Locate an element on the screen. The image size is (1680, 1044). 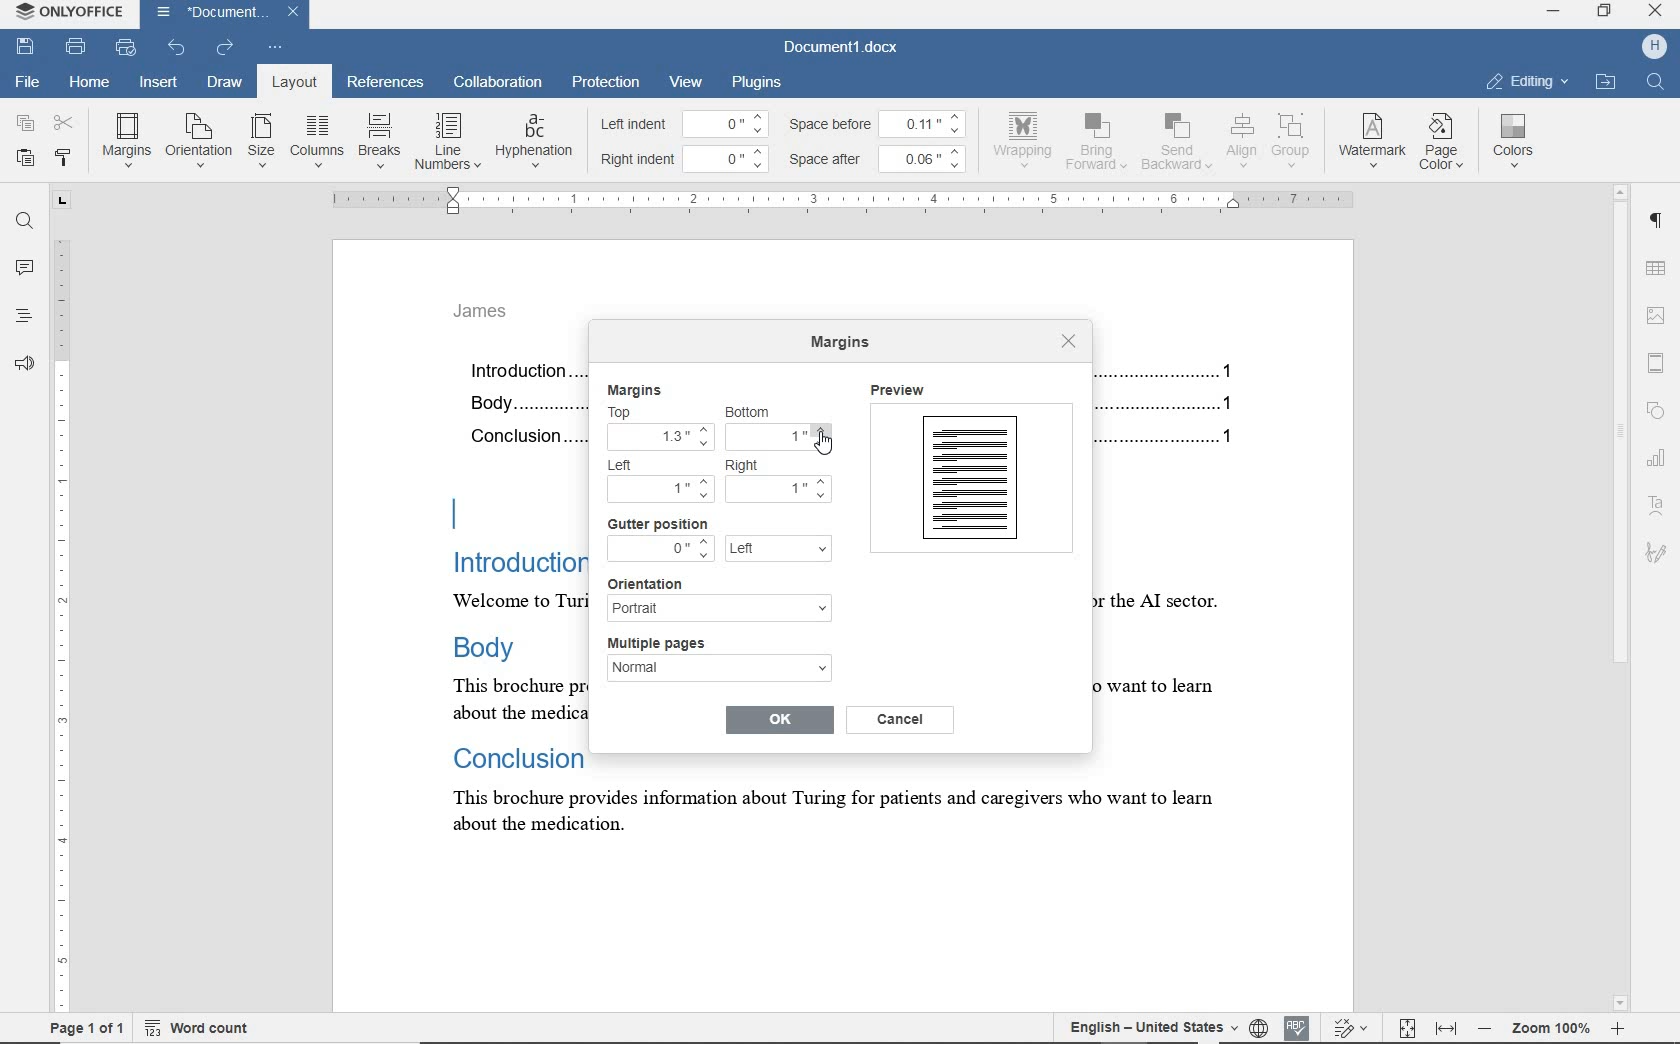
track changes is located at coordinates (1353, 1027).